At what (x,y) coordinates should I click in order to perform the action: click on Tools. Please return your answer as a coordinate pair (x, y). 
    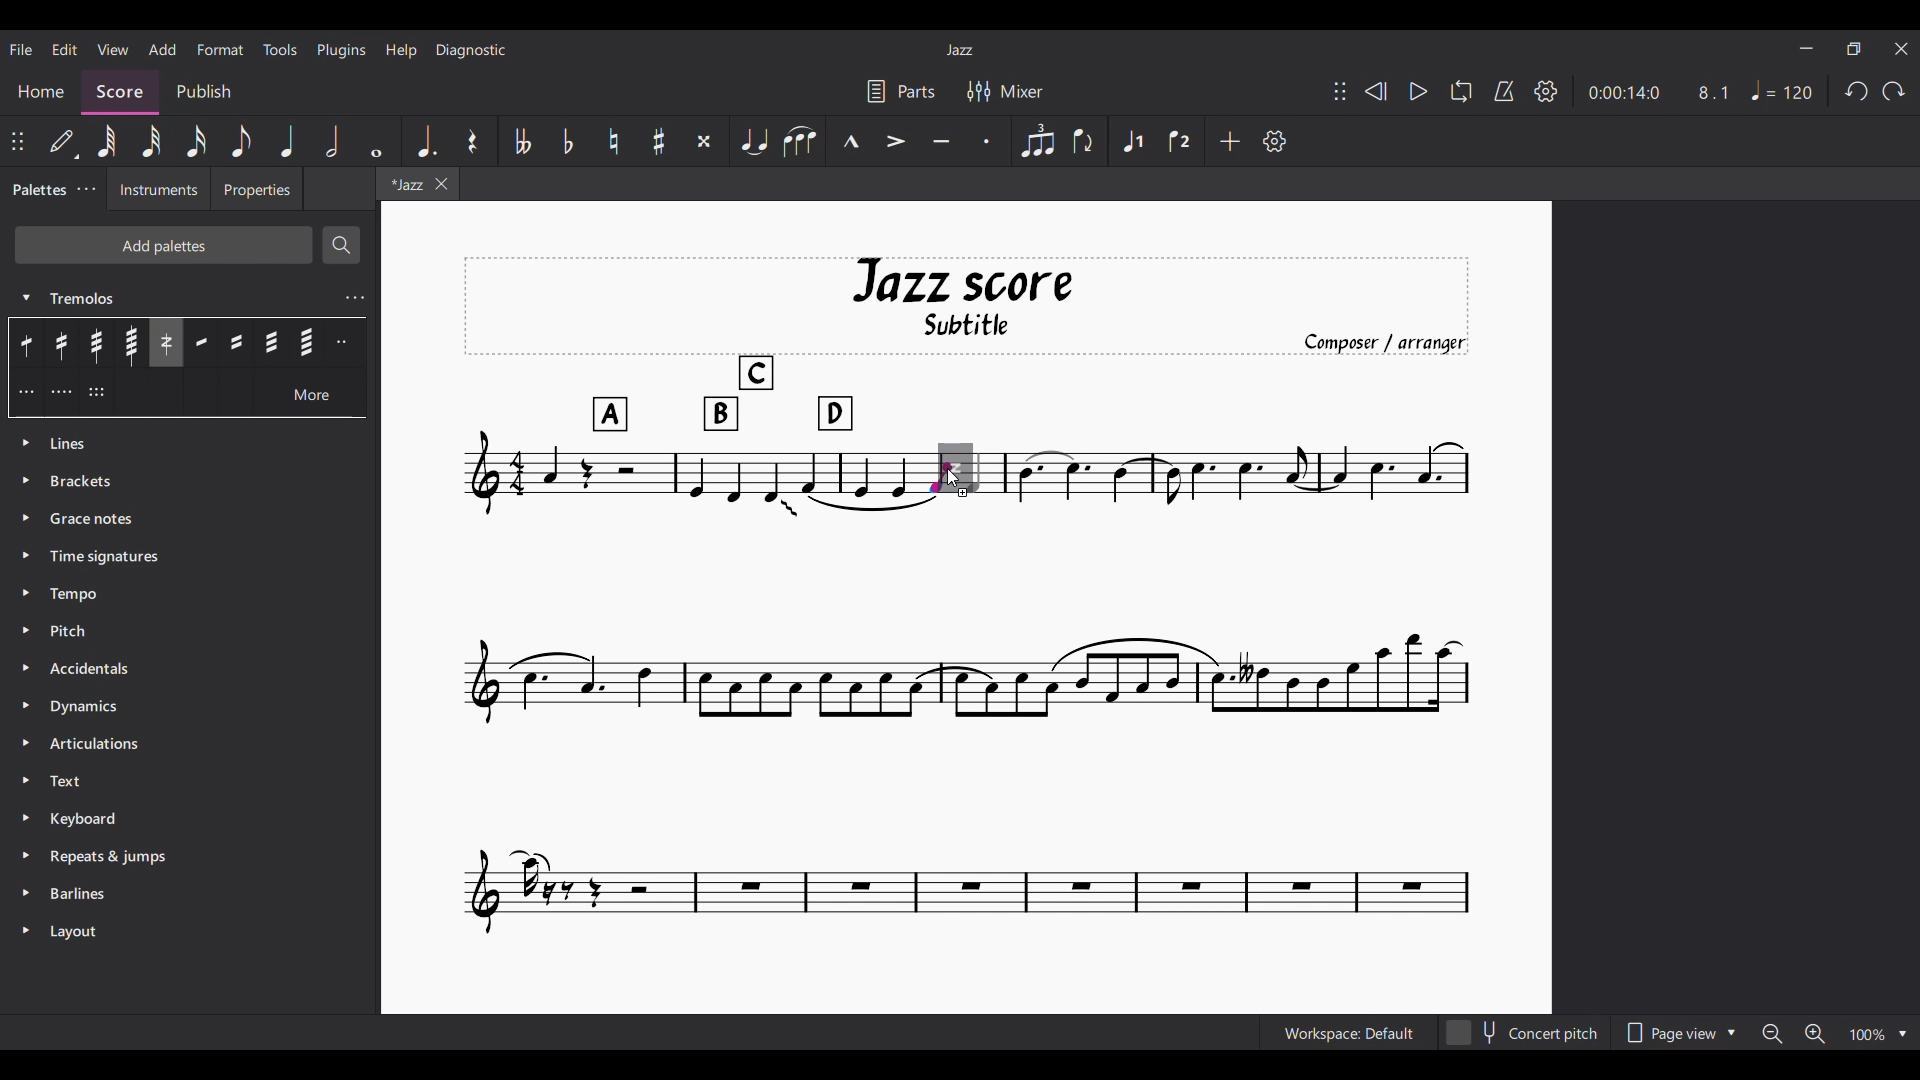
    Looking at the image, I should click on (280, 49).